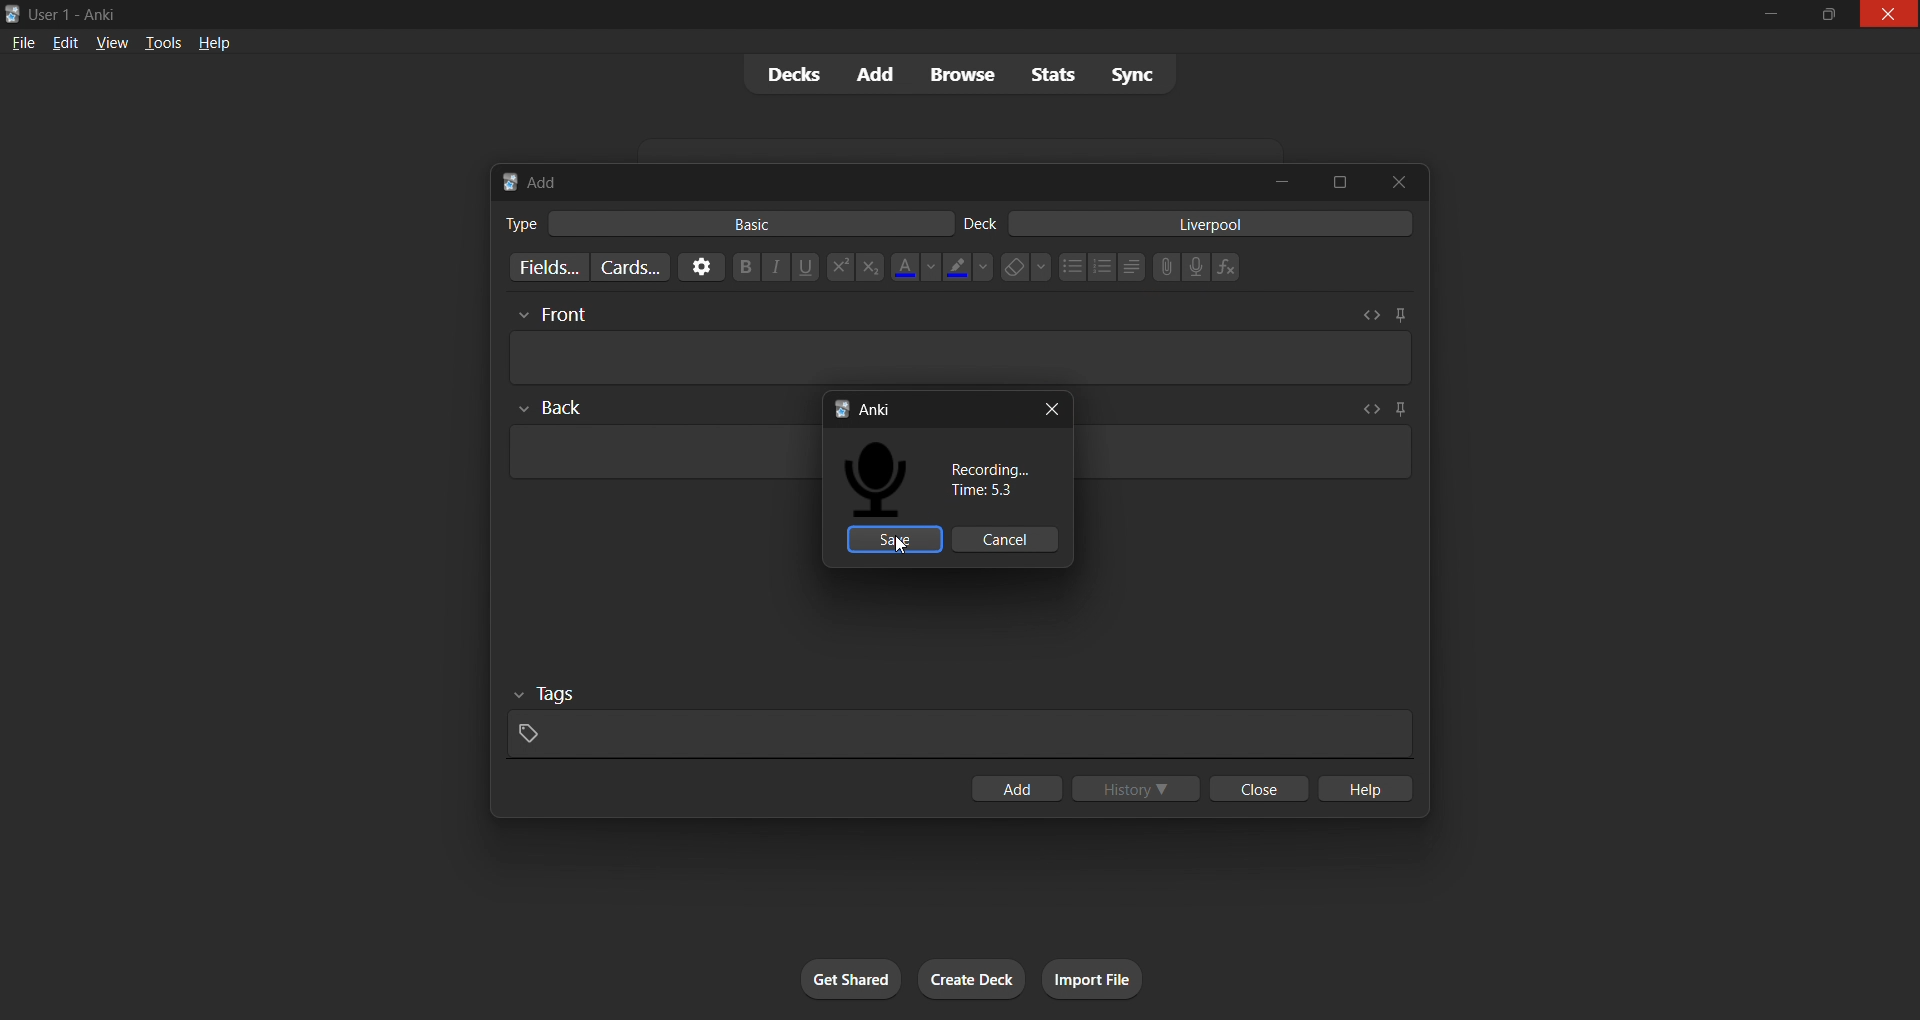 The height and width of the screenshot is (1020, 1920). I want to click on create deck, so click(976, 976).